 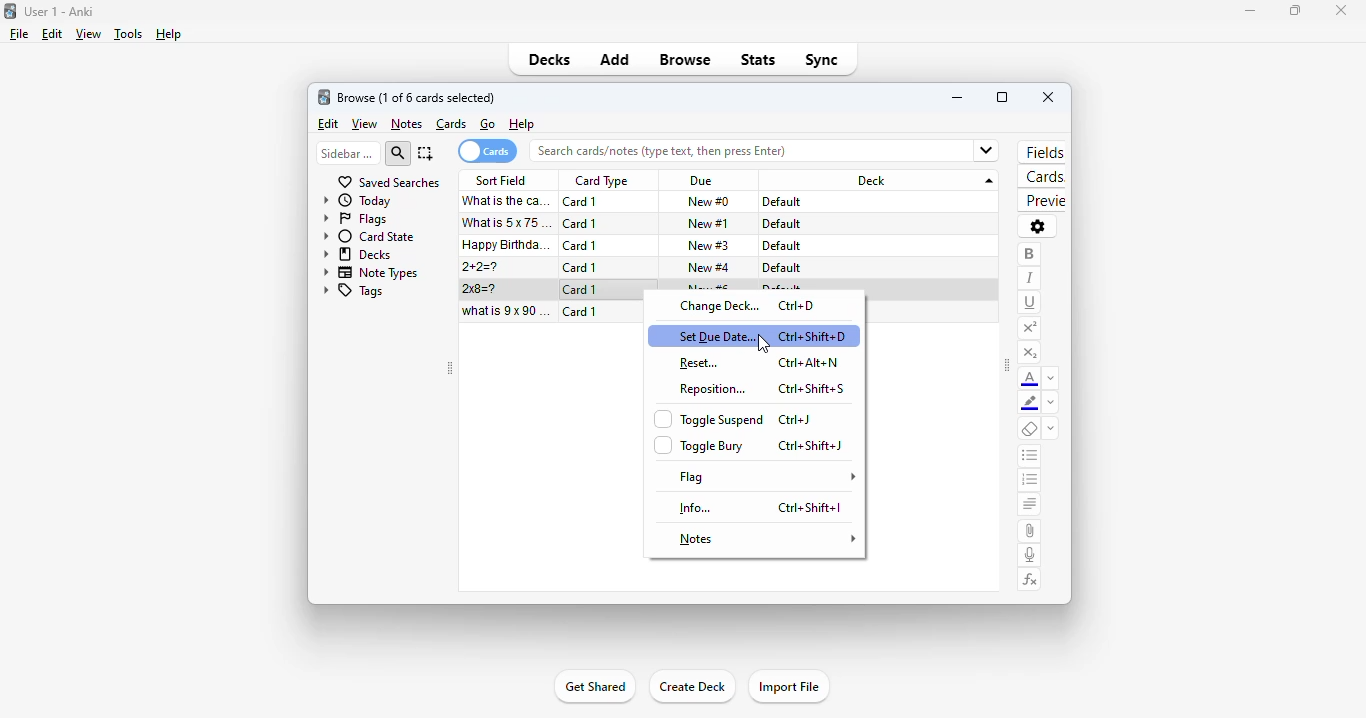 What do you see at coordinates (1029, 254) in the screenshot?
I see `bold` at bounding box center [1029, 254].